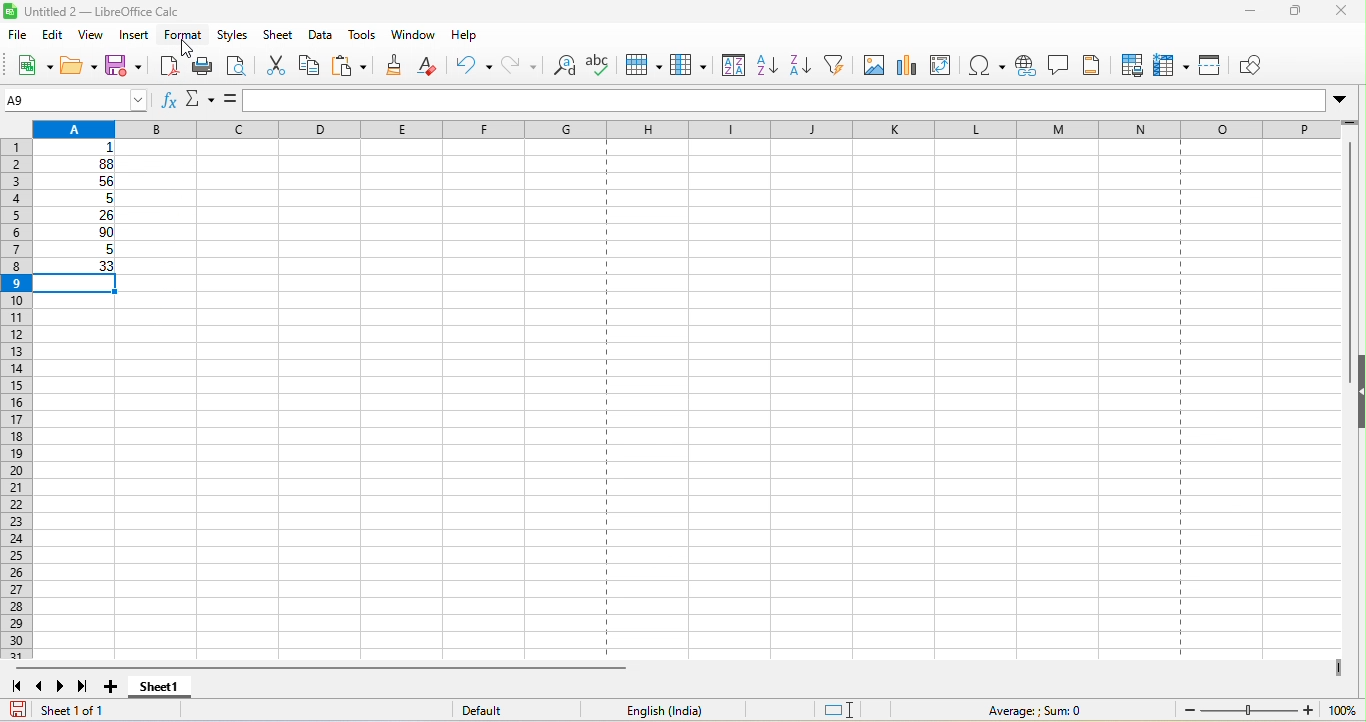 The height and width of the screenshot is (722, 1366). I want to click on sheet, so click(280, 36).